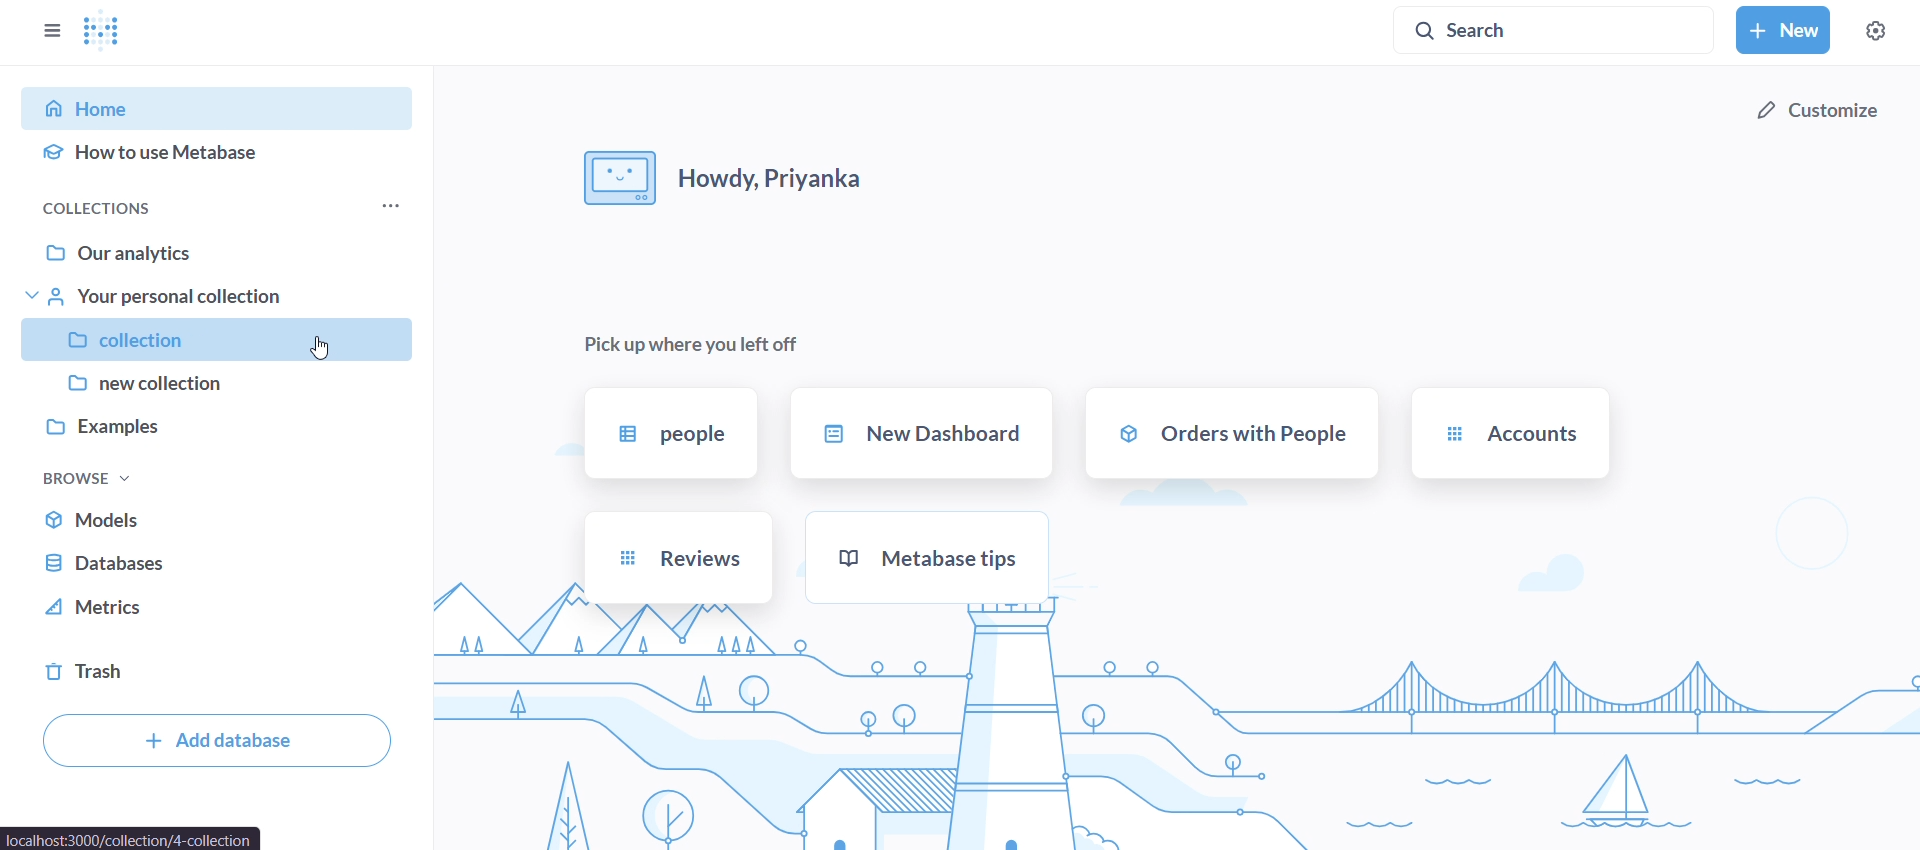 The image size is (1920, 850). What do you see at coordinates (926, 558) in the screenshot?
I see `metabase tips` at bounding box center [926, 558].